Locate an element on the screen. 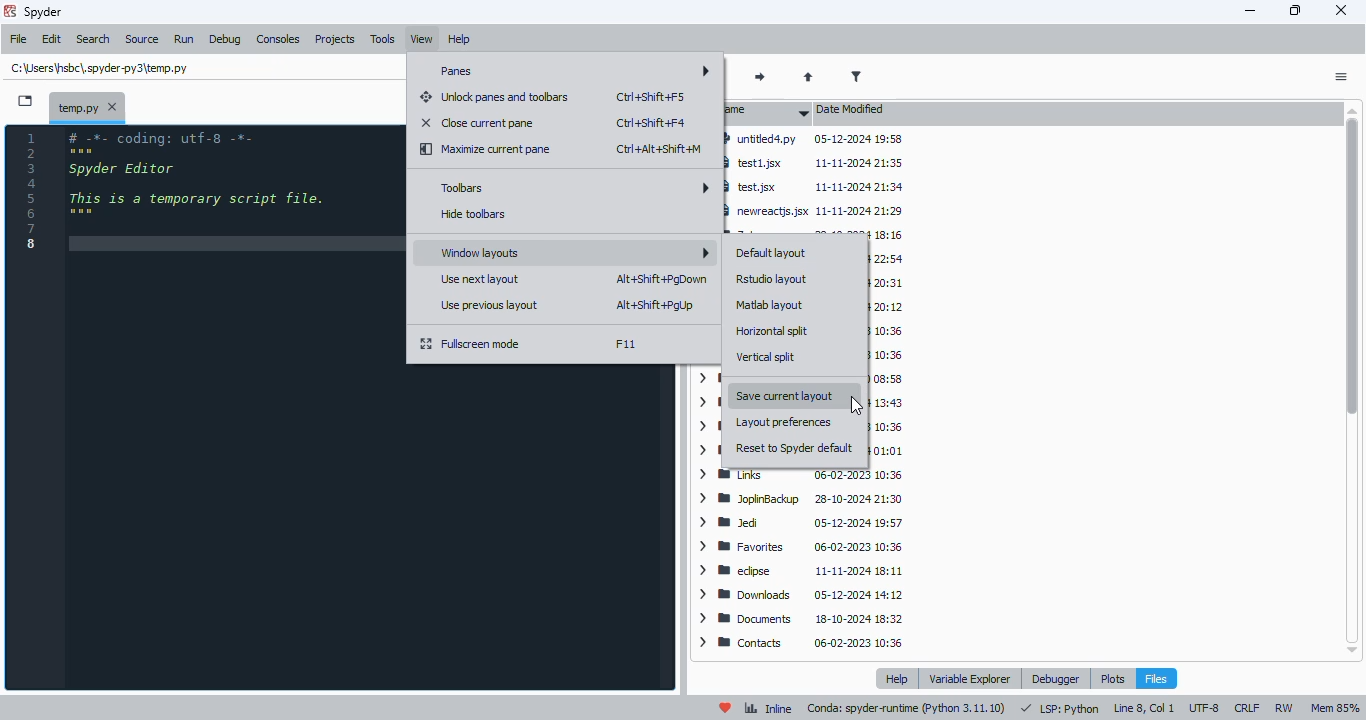 This screenshot has width=1366, height=720. hide toolbars is located at coordinates (472, 213).